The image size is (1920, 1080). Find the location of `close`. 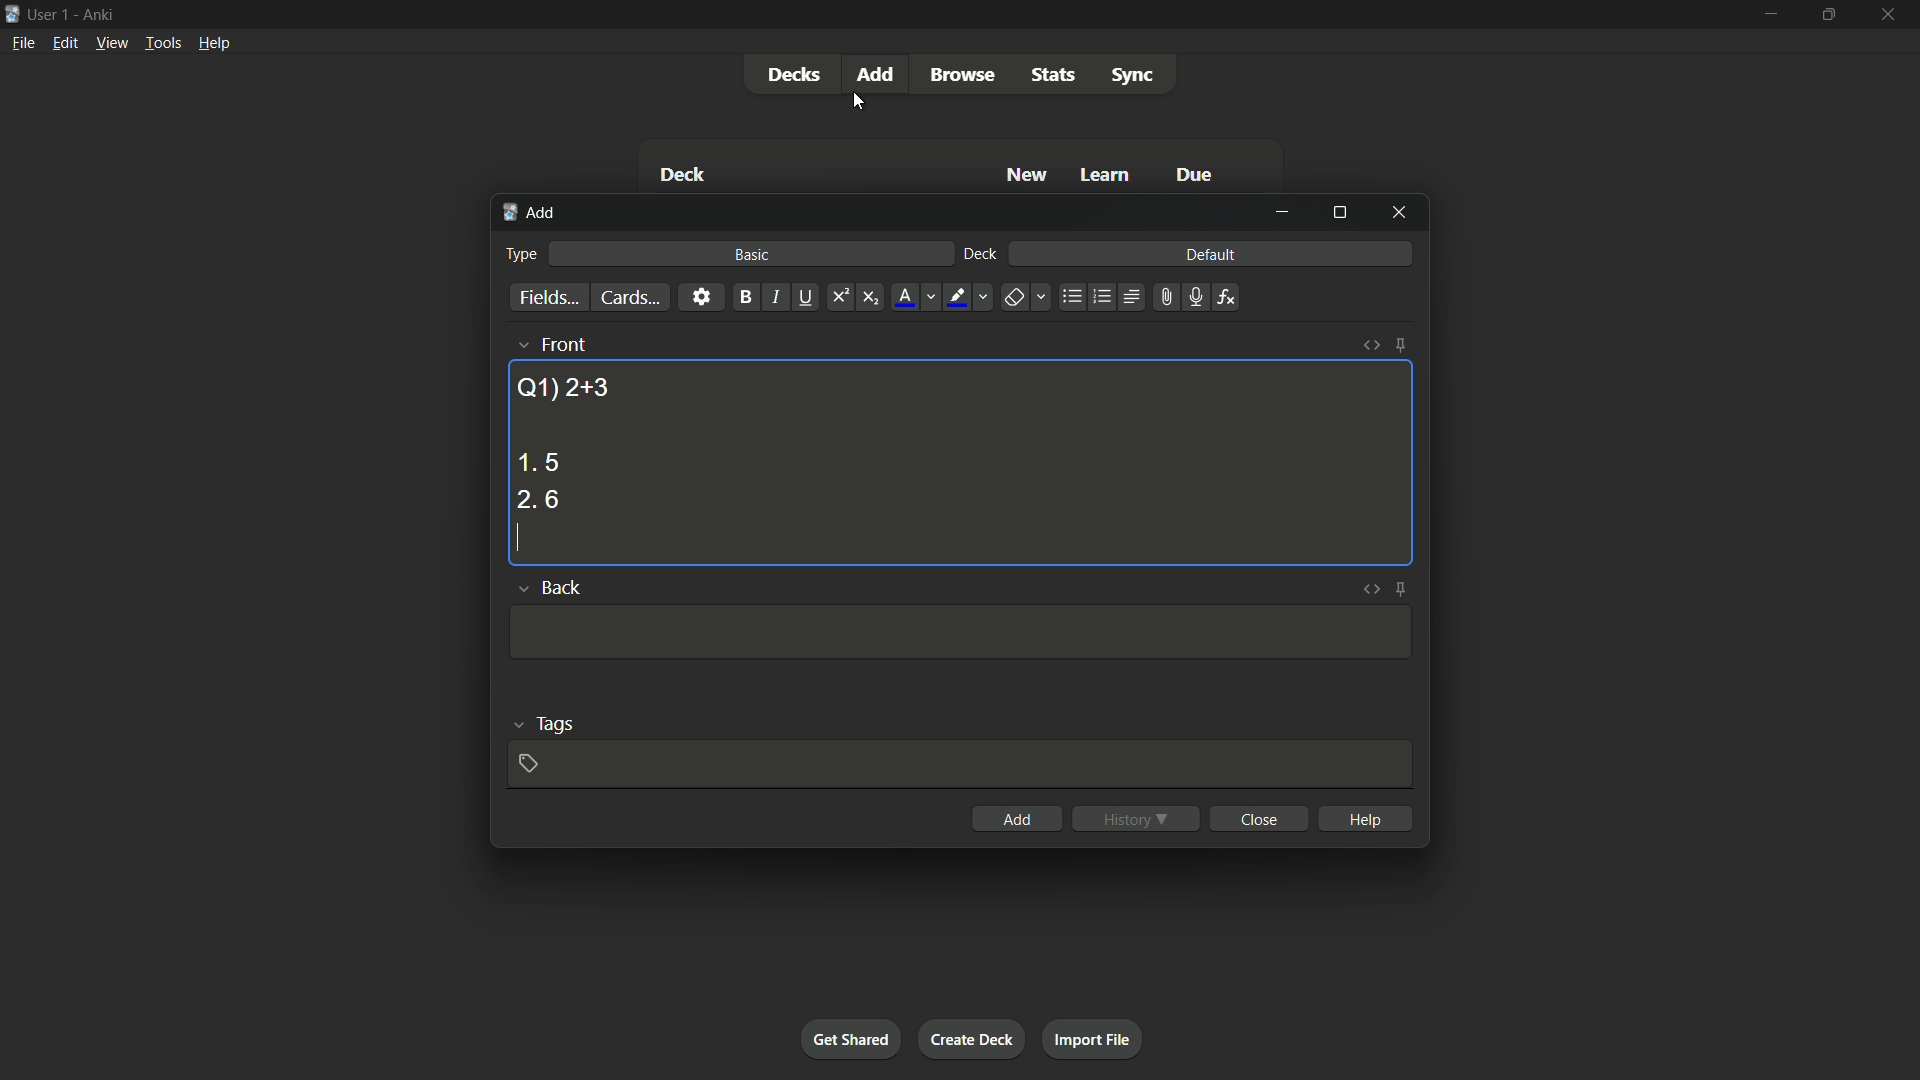

close is located at coordinates (1262, 818).